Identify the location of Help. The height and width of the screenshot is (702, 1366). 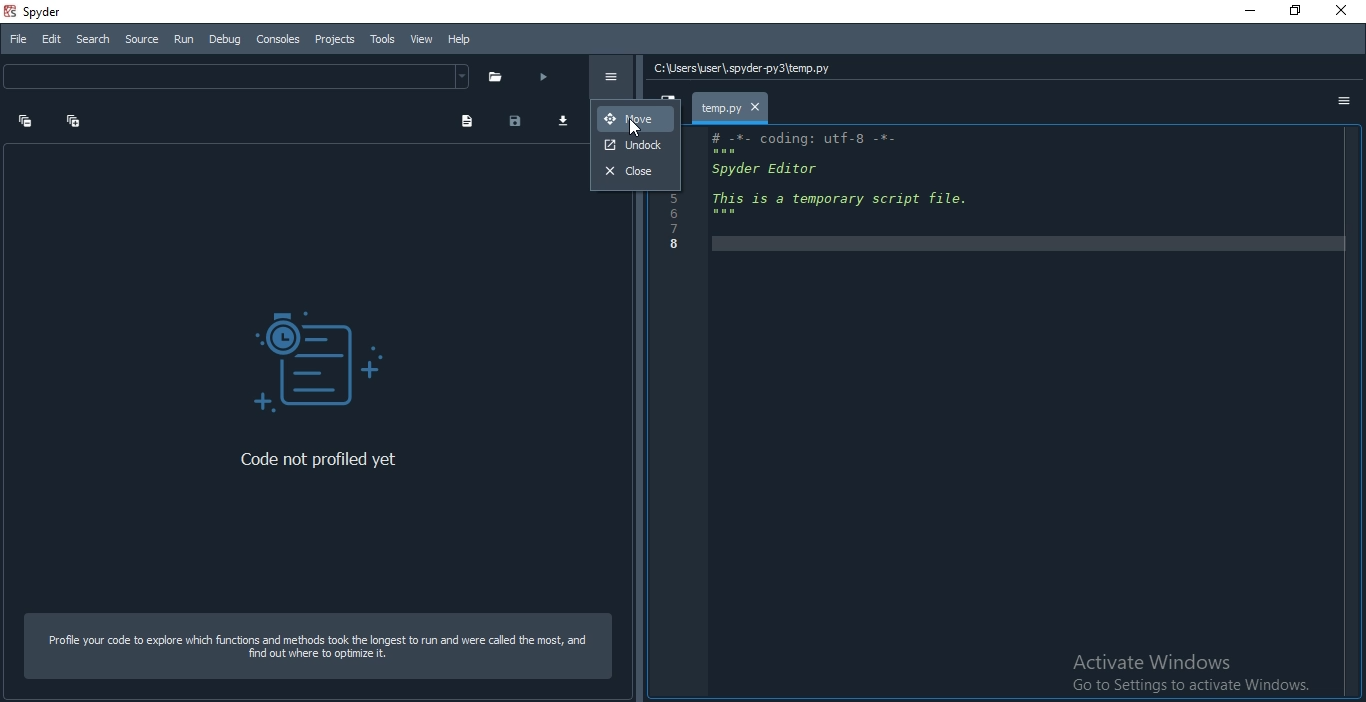
(456, 40).